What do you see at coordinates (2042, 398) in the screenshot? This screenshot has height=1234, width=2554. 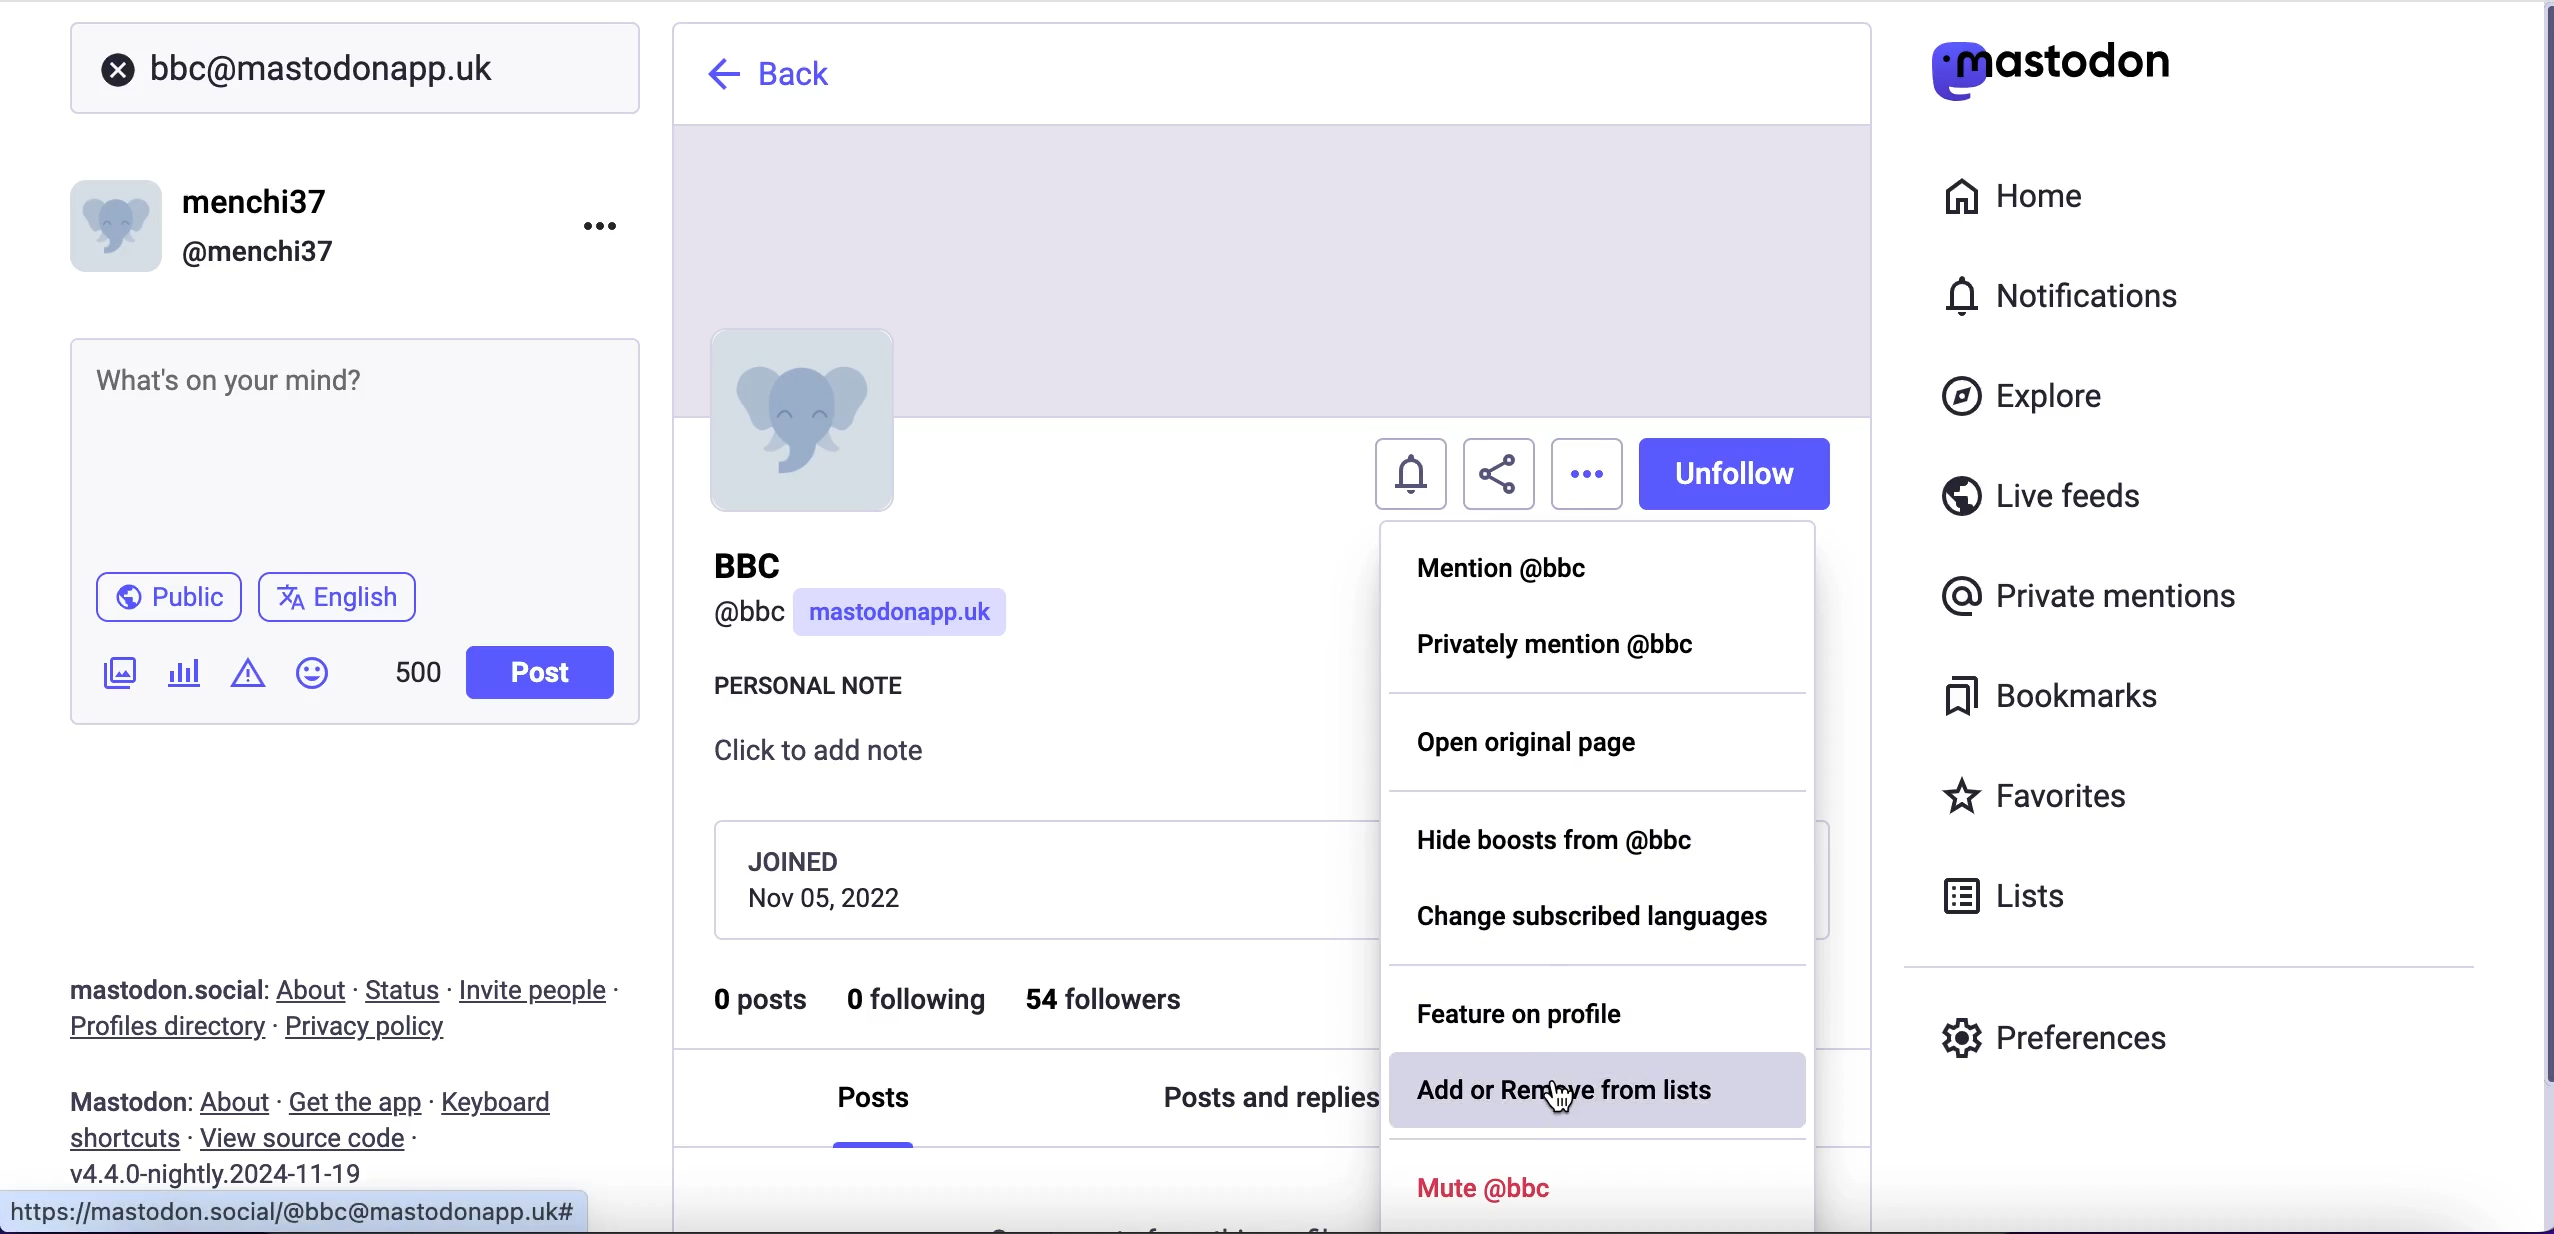 I see `explore` at bounding box center [2042, 398].